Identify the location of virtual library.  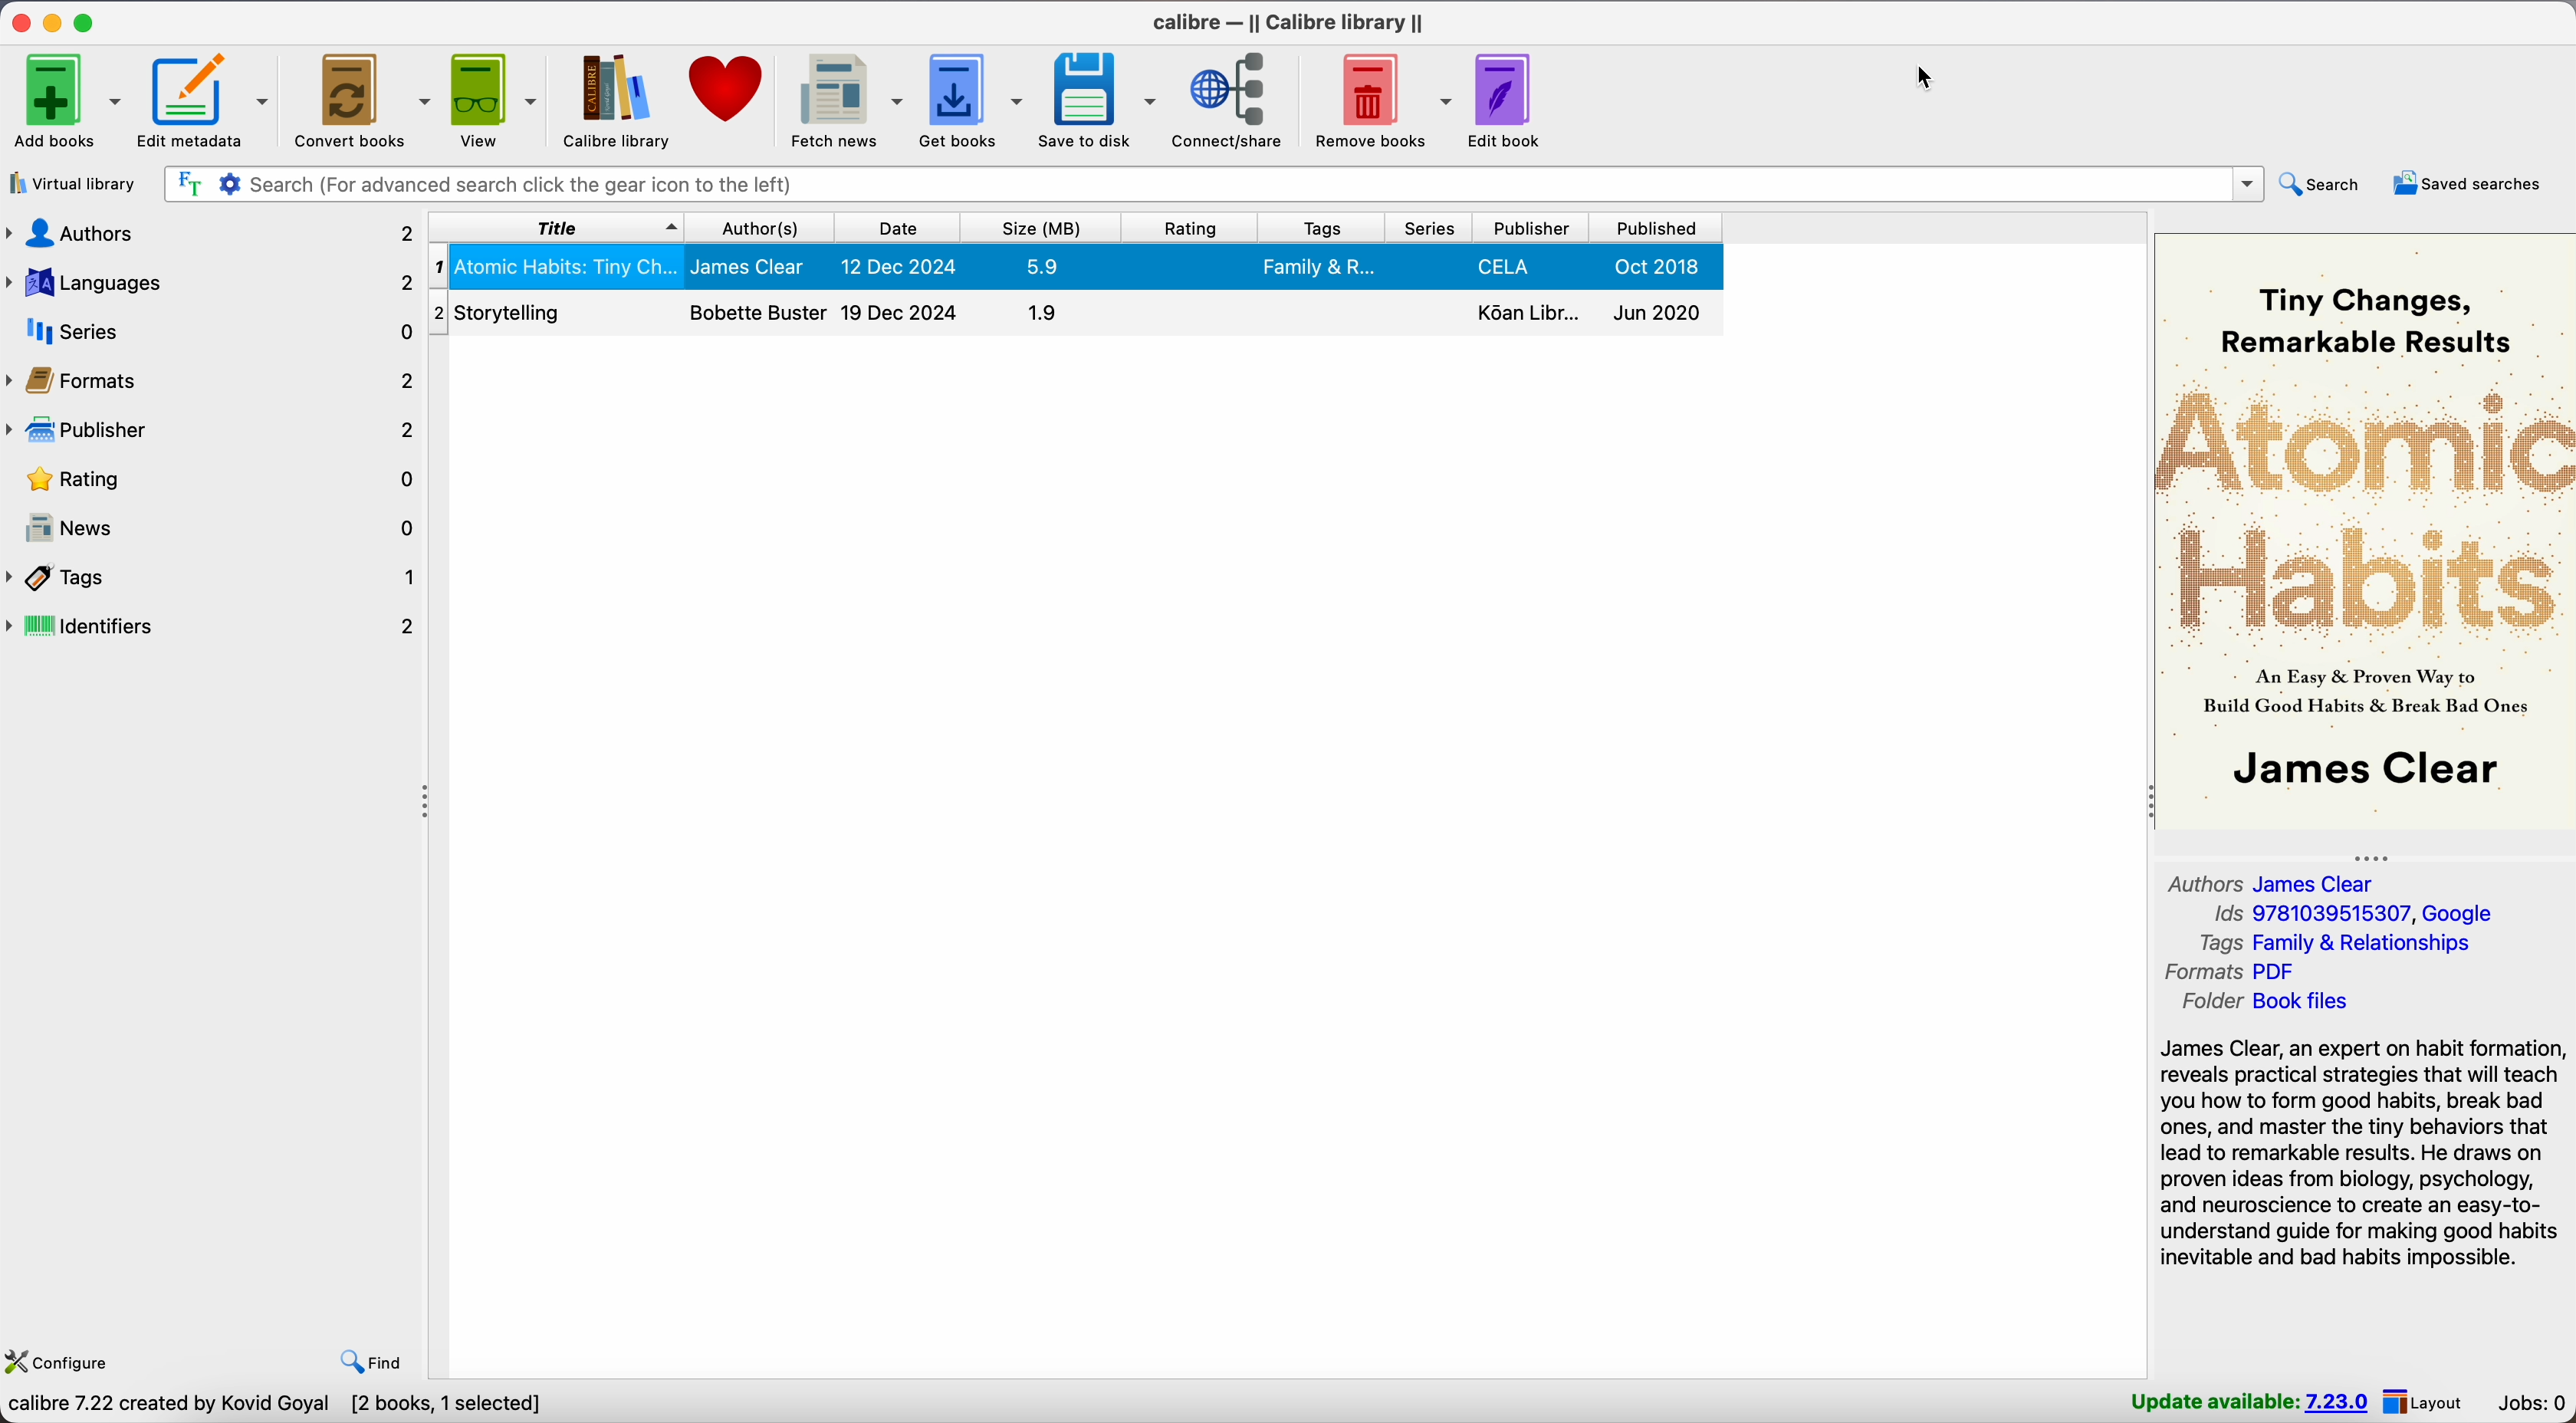
(71, 183).